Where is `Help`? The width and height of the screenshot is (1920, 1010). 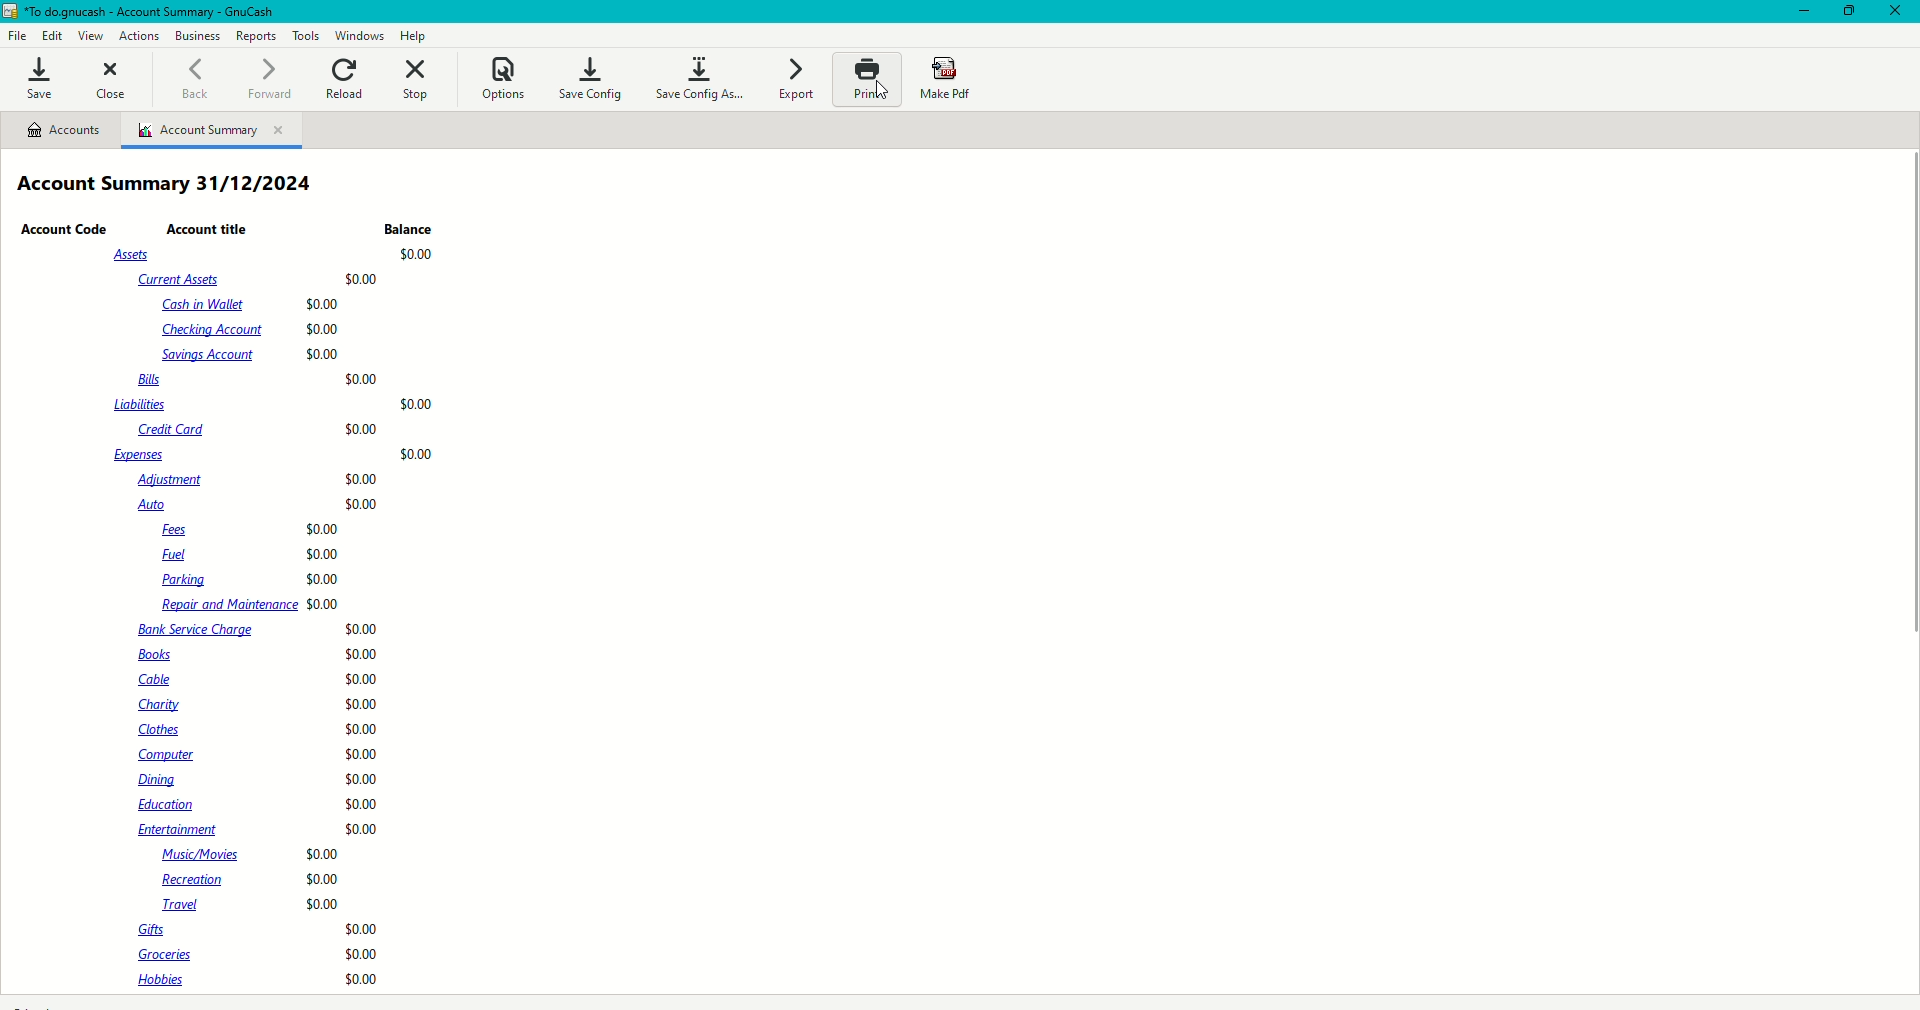 Help is located at coordinates (417, 35).